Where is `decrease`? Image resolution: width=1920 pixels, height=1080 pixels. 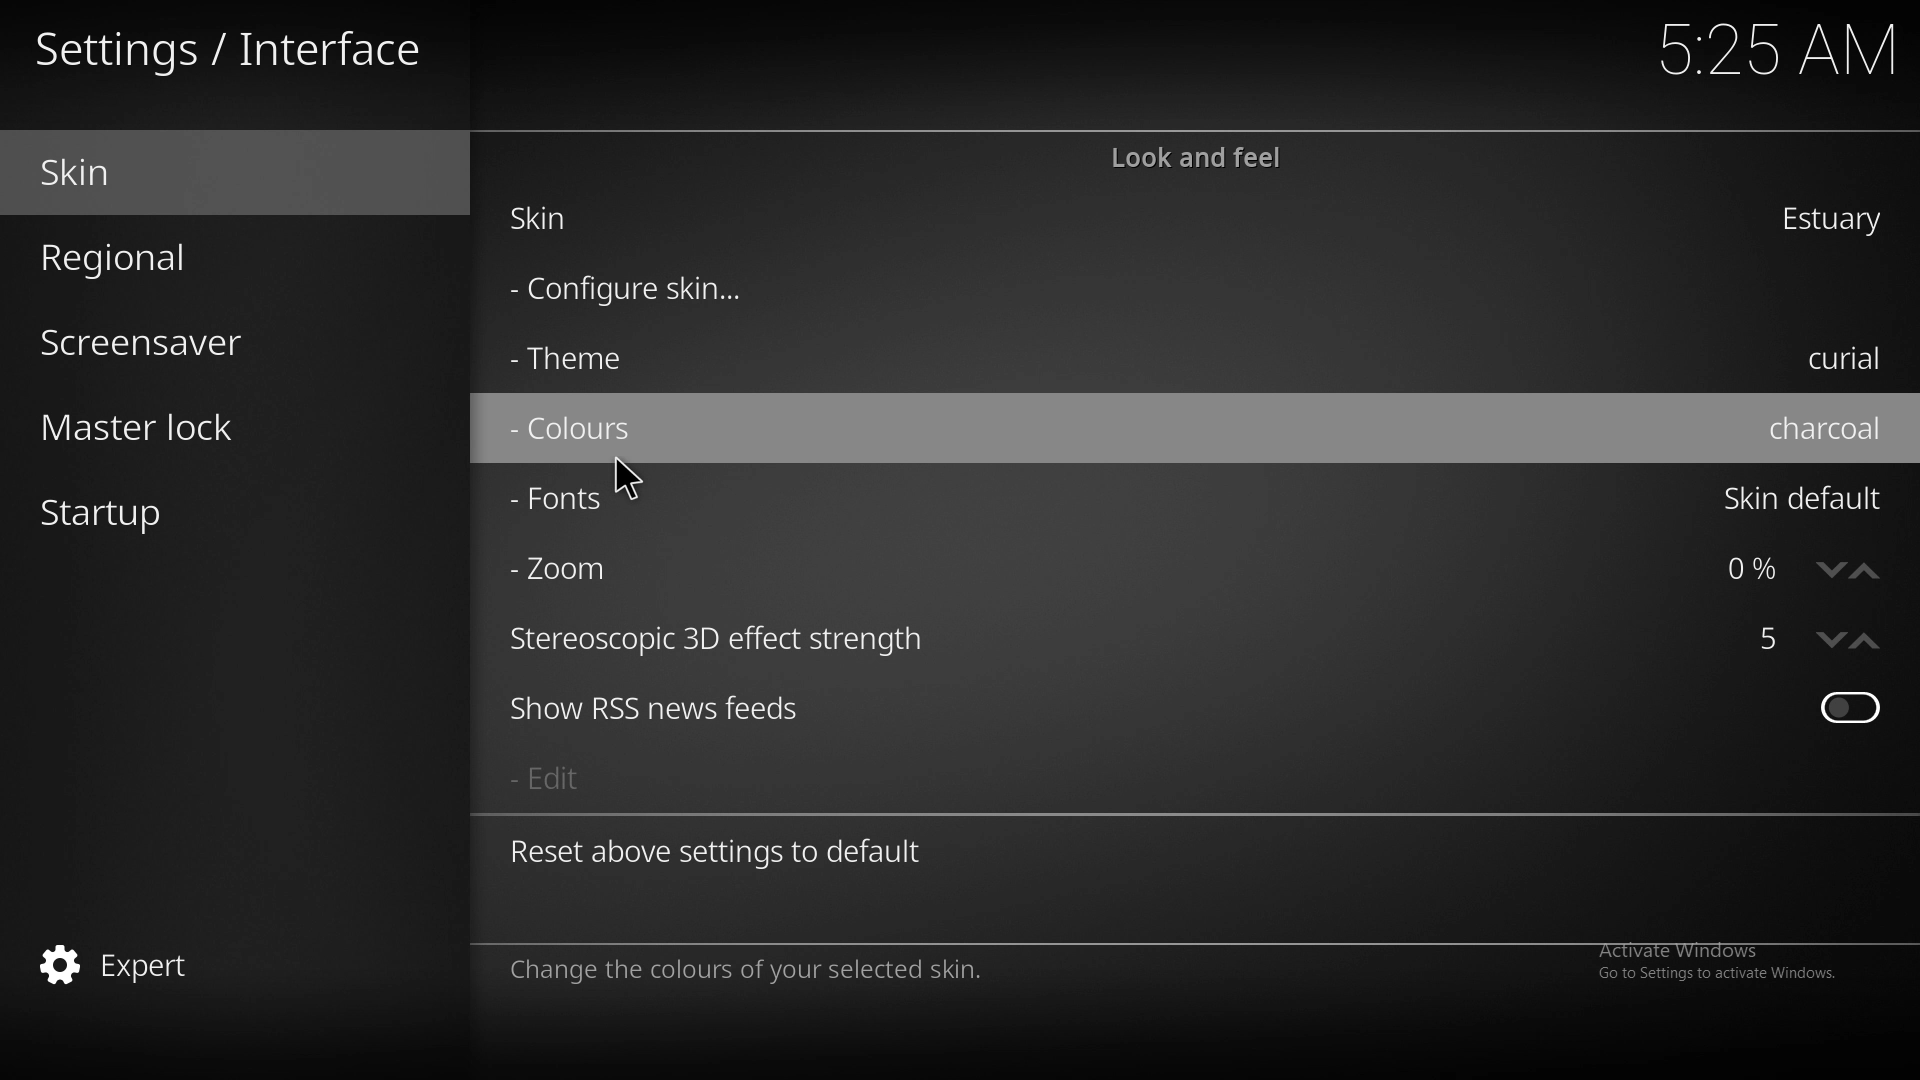 decrease is located at coordinates (1828, 641).